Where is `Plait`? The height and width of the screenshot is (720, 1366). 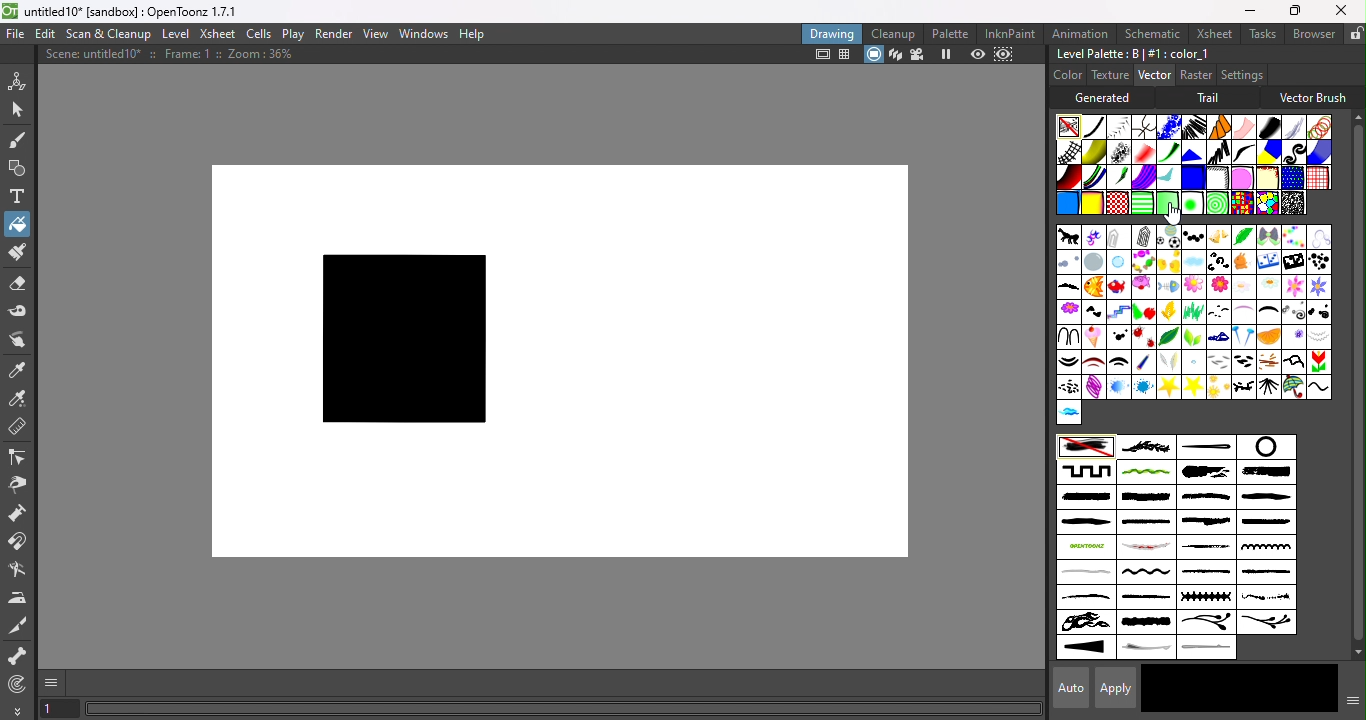
Plait is located at coordinates (1095, 178).